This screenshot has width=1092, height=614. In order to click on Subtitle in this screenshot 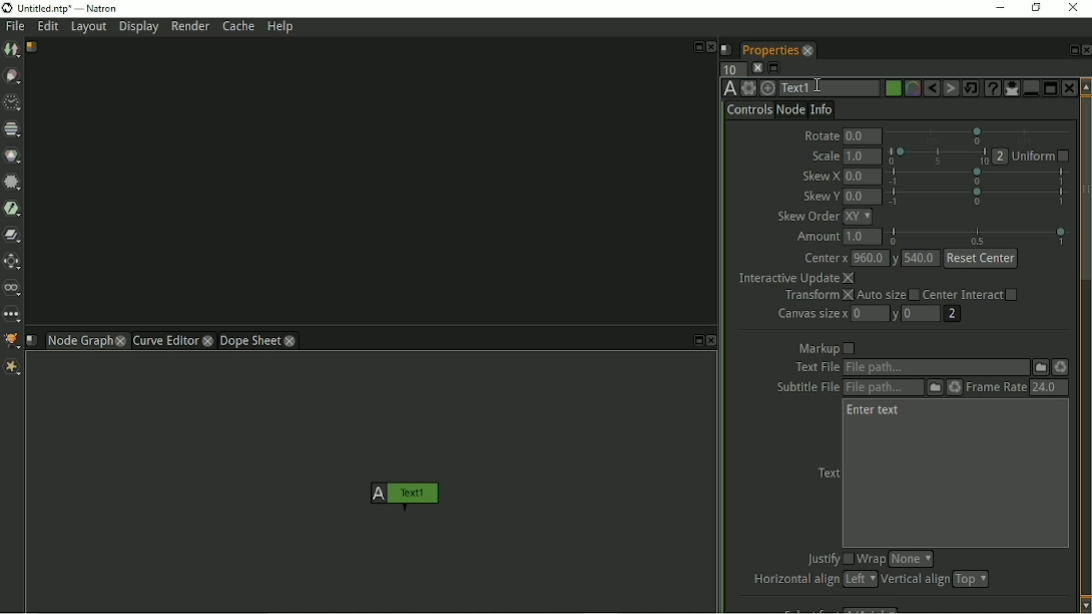, I will do `click(935, 388)`.